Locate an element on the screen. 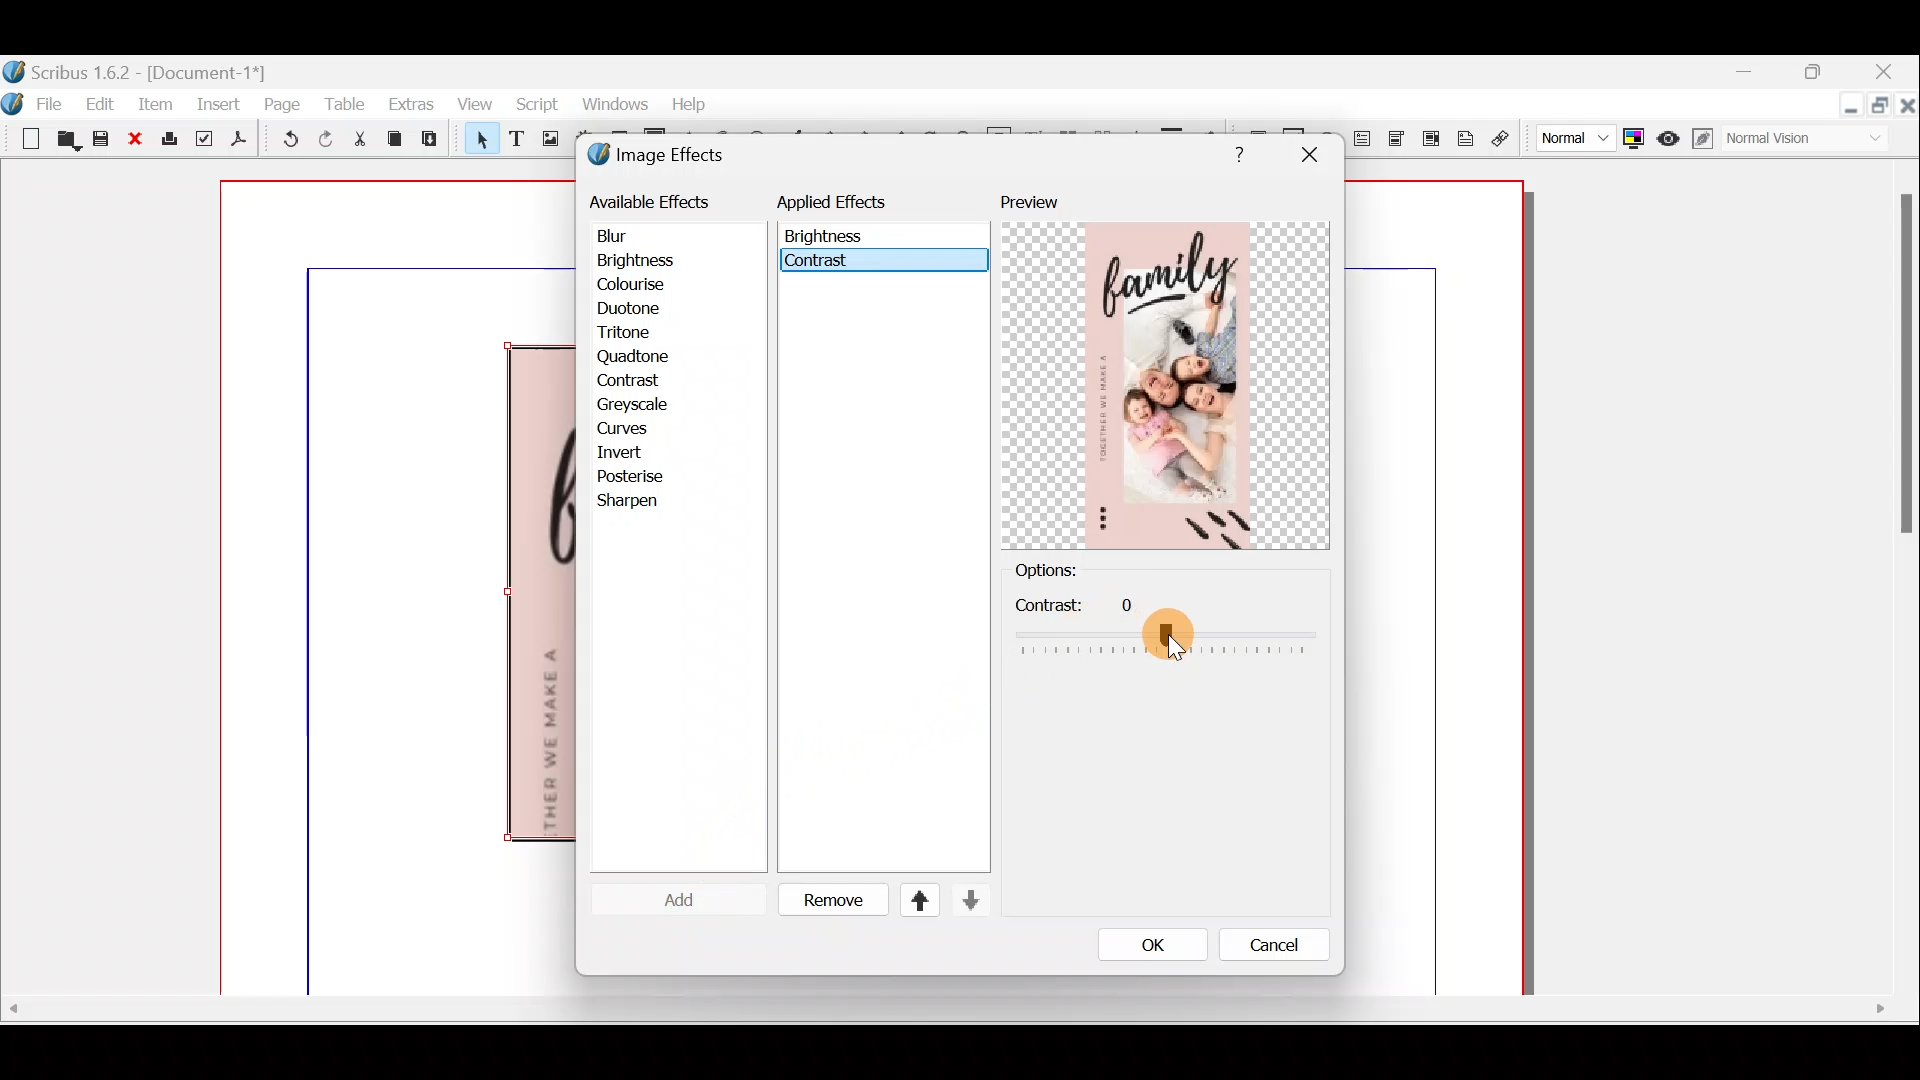 This screenshot has height=1080, width=1920. Open is located at coordinates (64, 142).